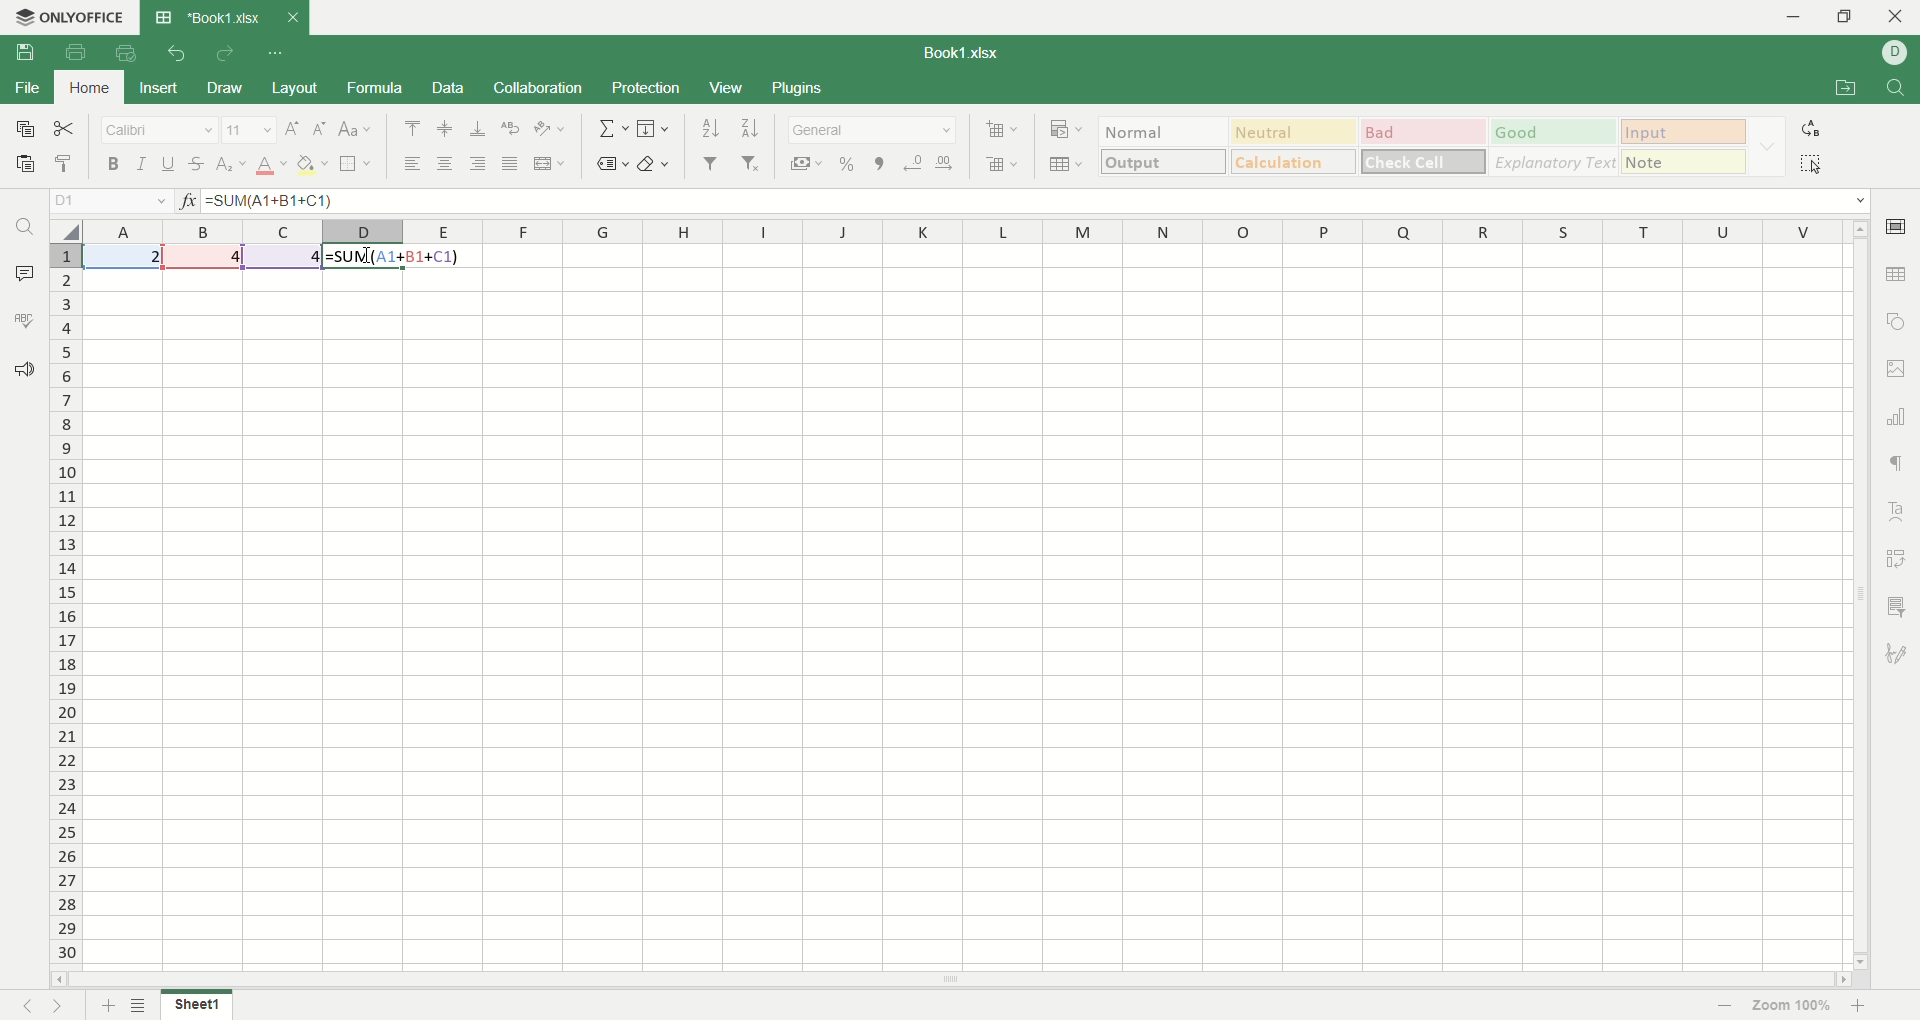 This screenshot has width=1920, height=1020. Describe the element at coordinates (508, 165) in the screenshot. I see `justified` at that location.